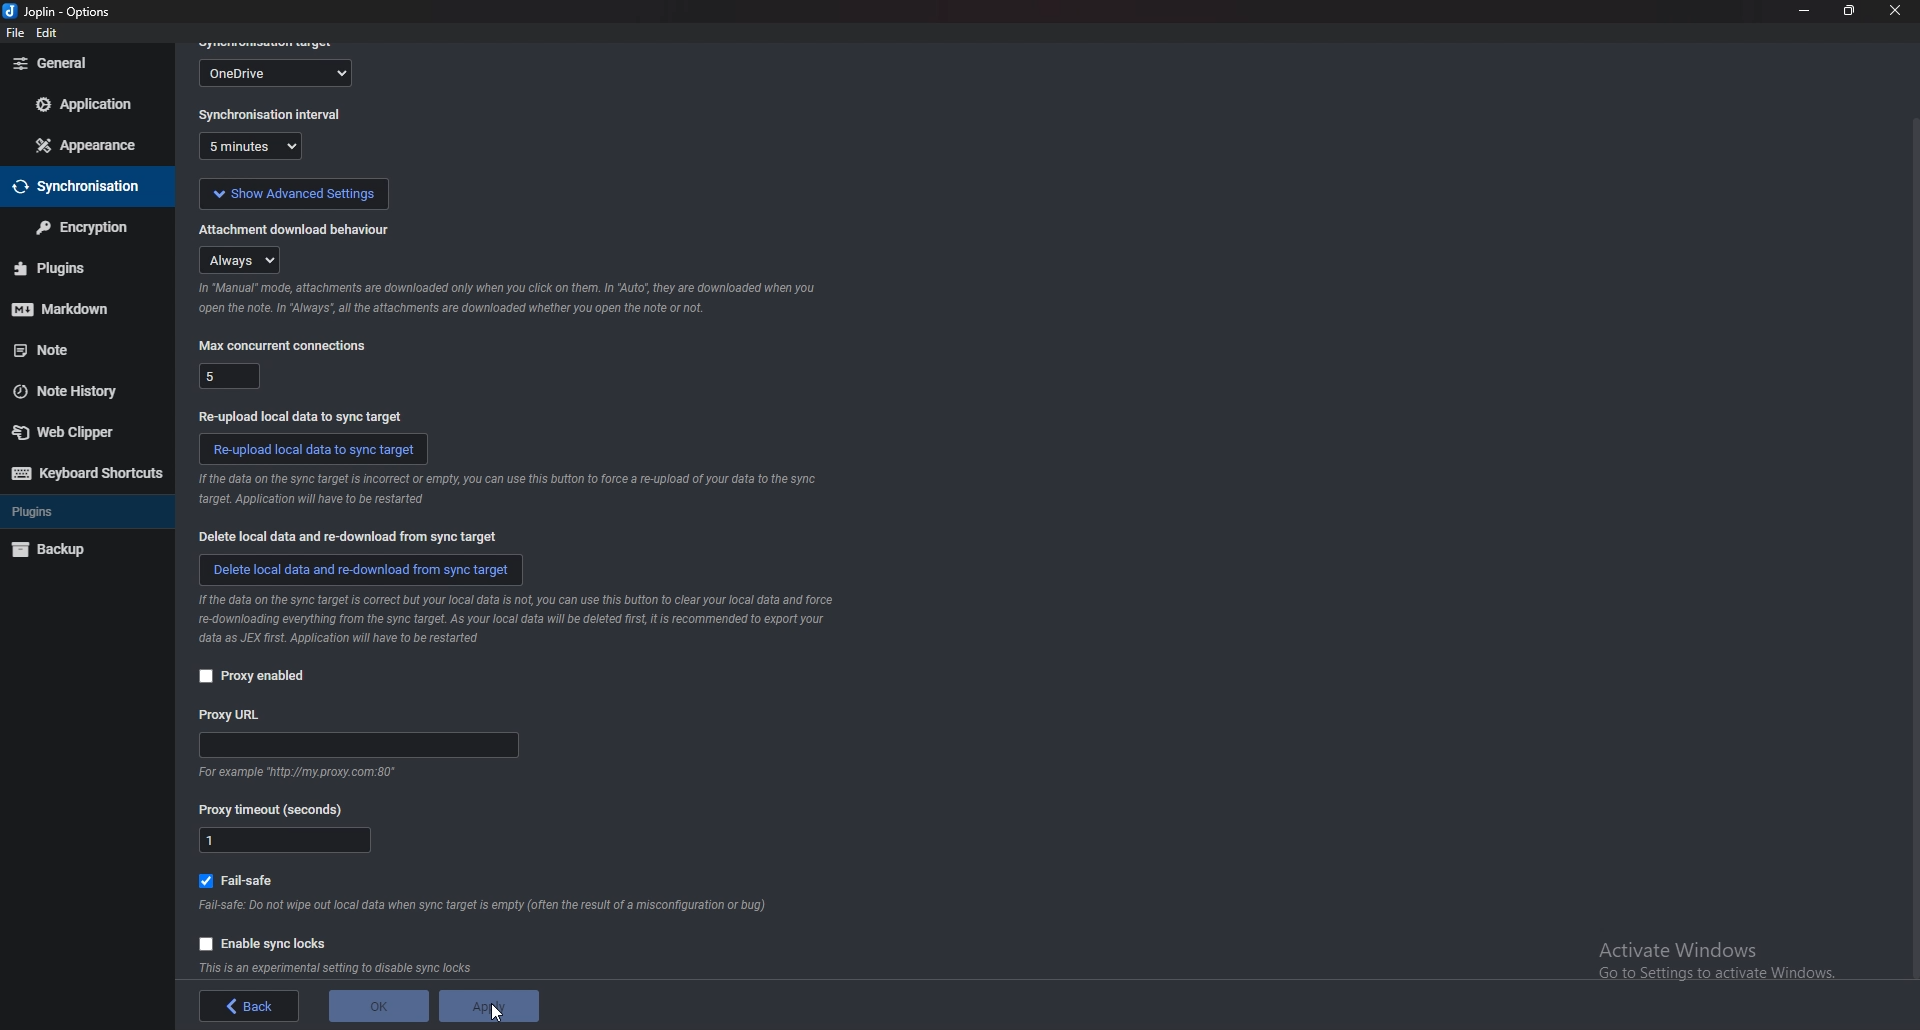  I want to click on resize, so click(1847, 11).